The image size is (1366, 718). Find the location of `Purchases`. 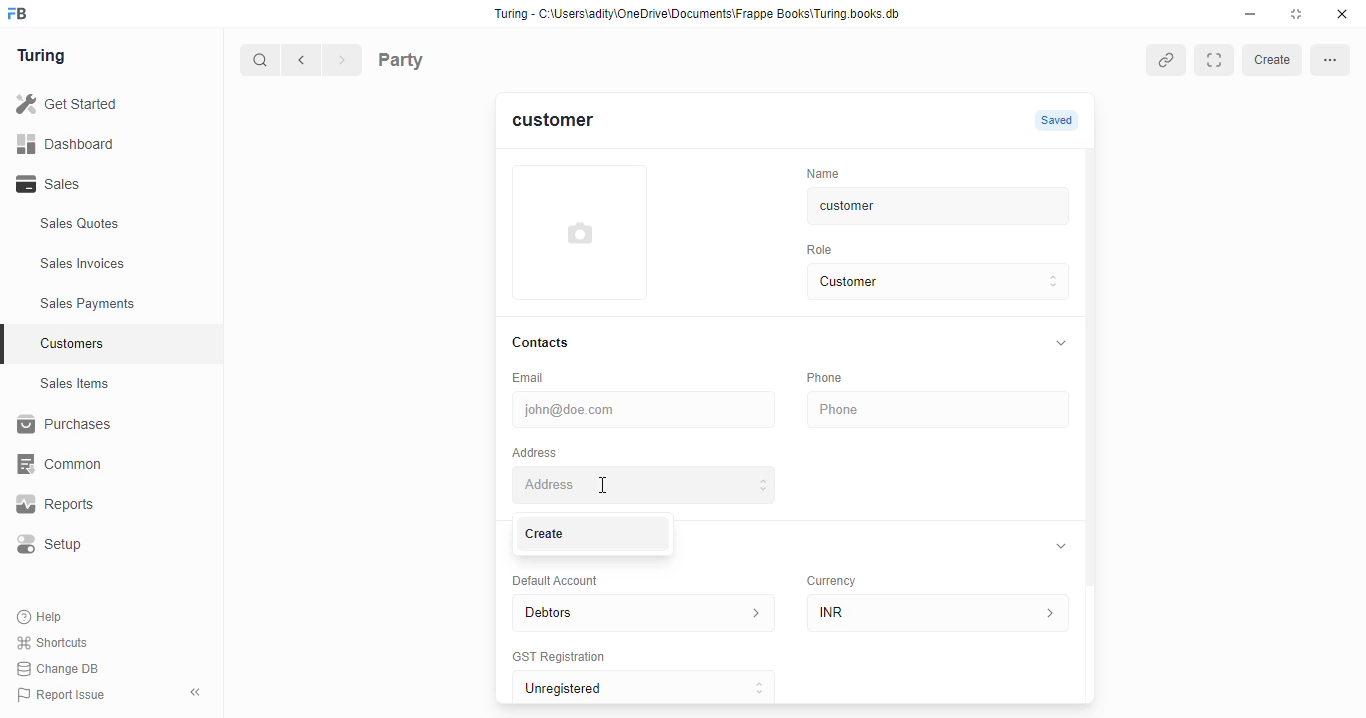

Purchases is located at coordinates (100, 427).